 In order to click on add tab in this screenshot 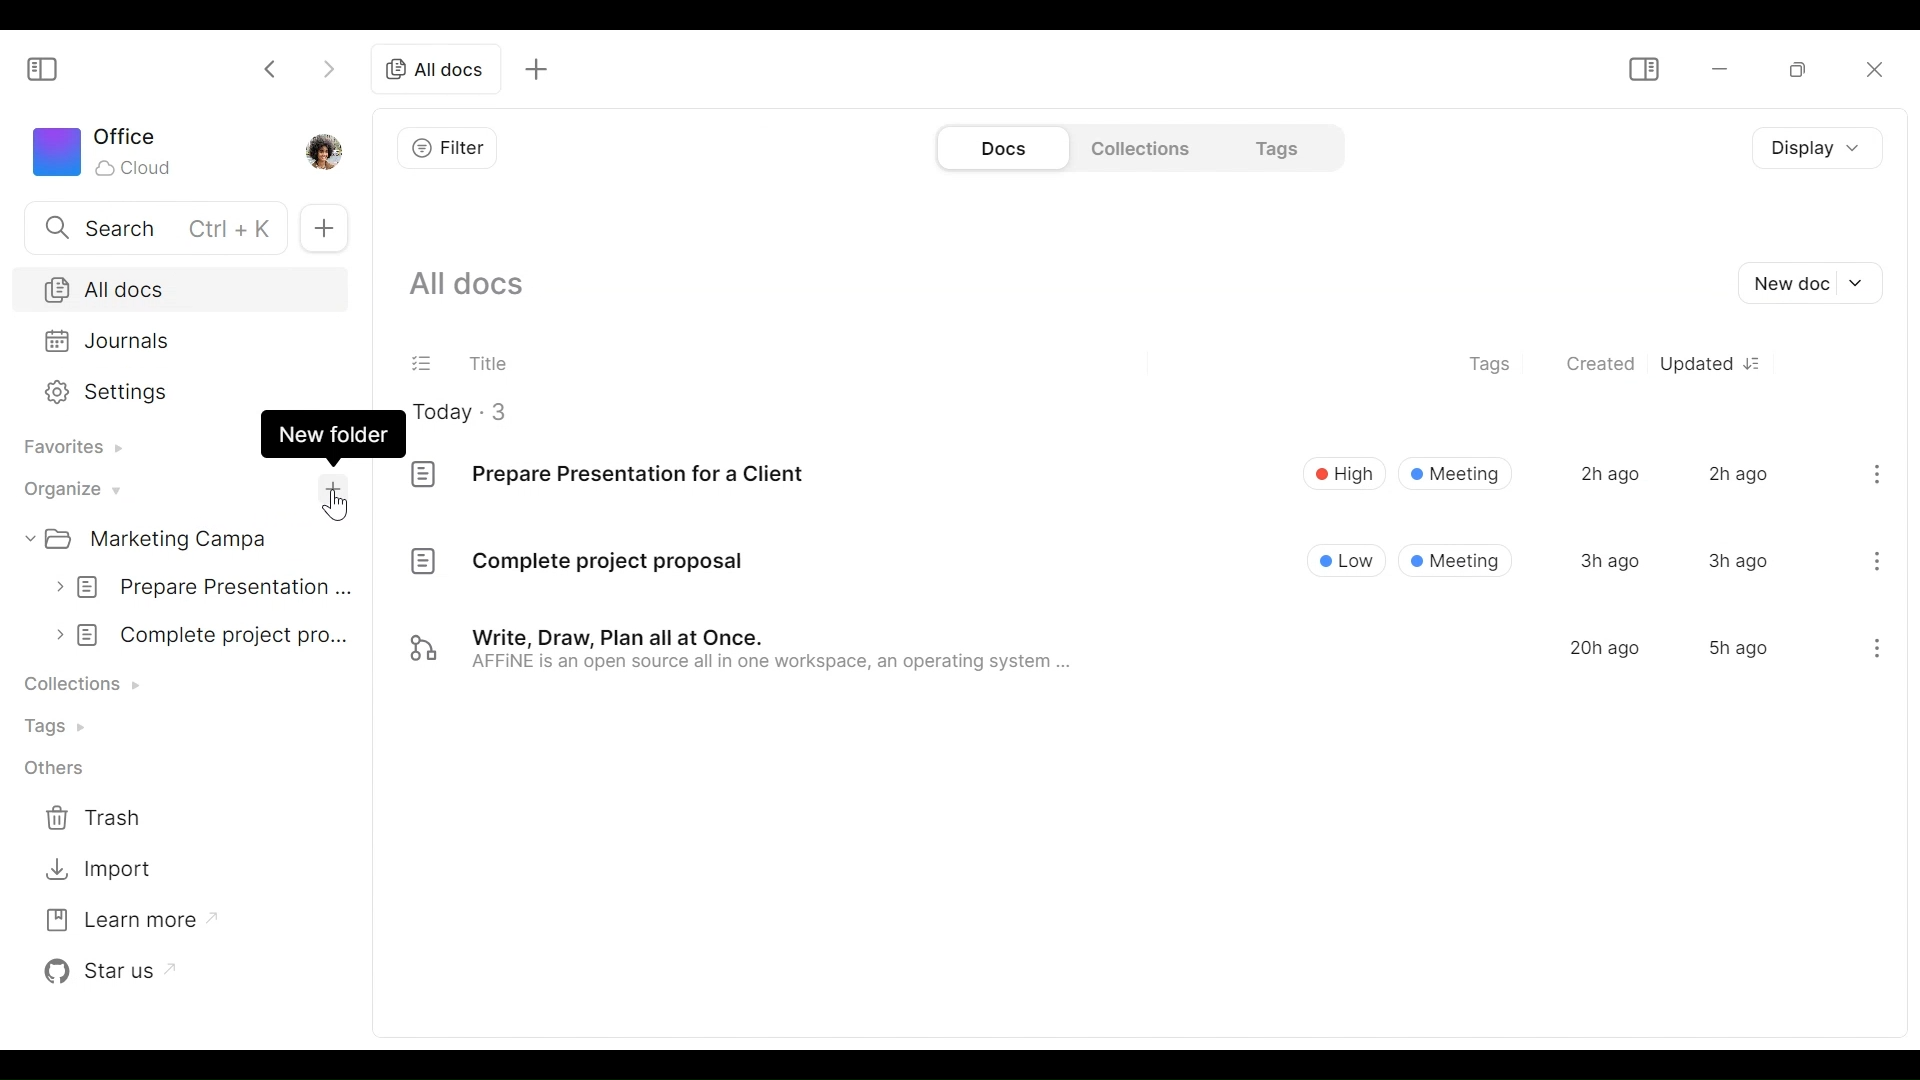, I will do `click(543, 68)`.